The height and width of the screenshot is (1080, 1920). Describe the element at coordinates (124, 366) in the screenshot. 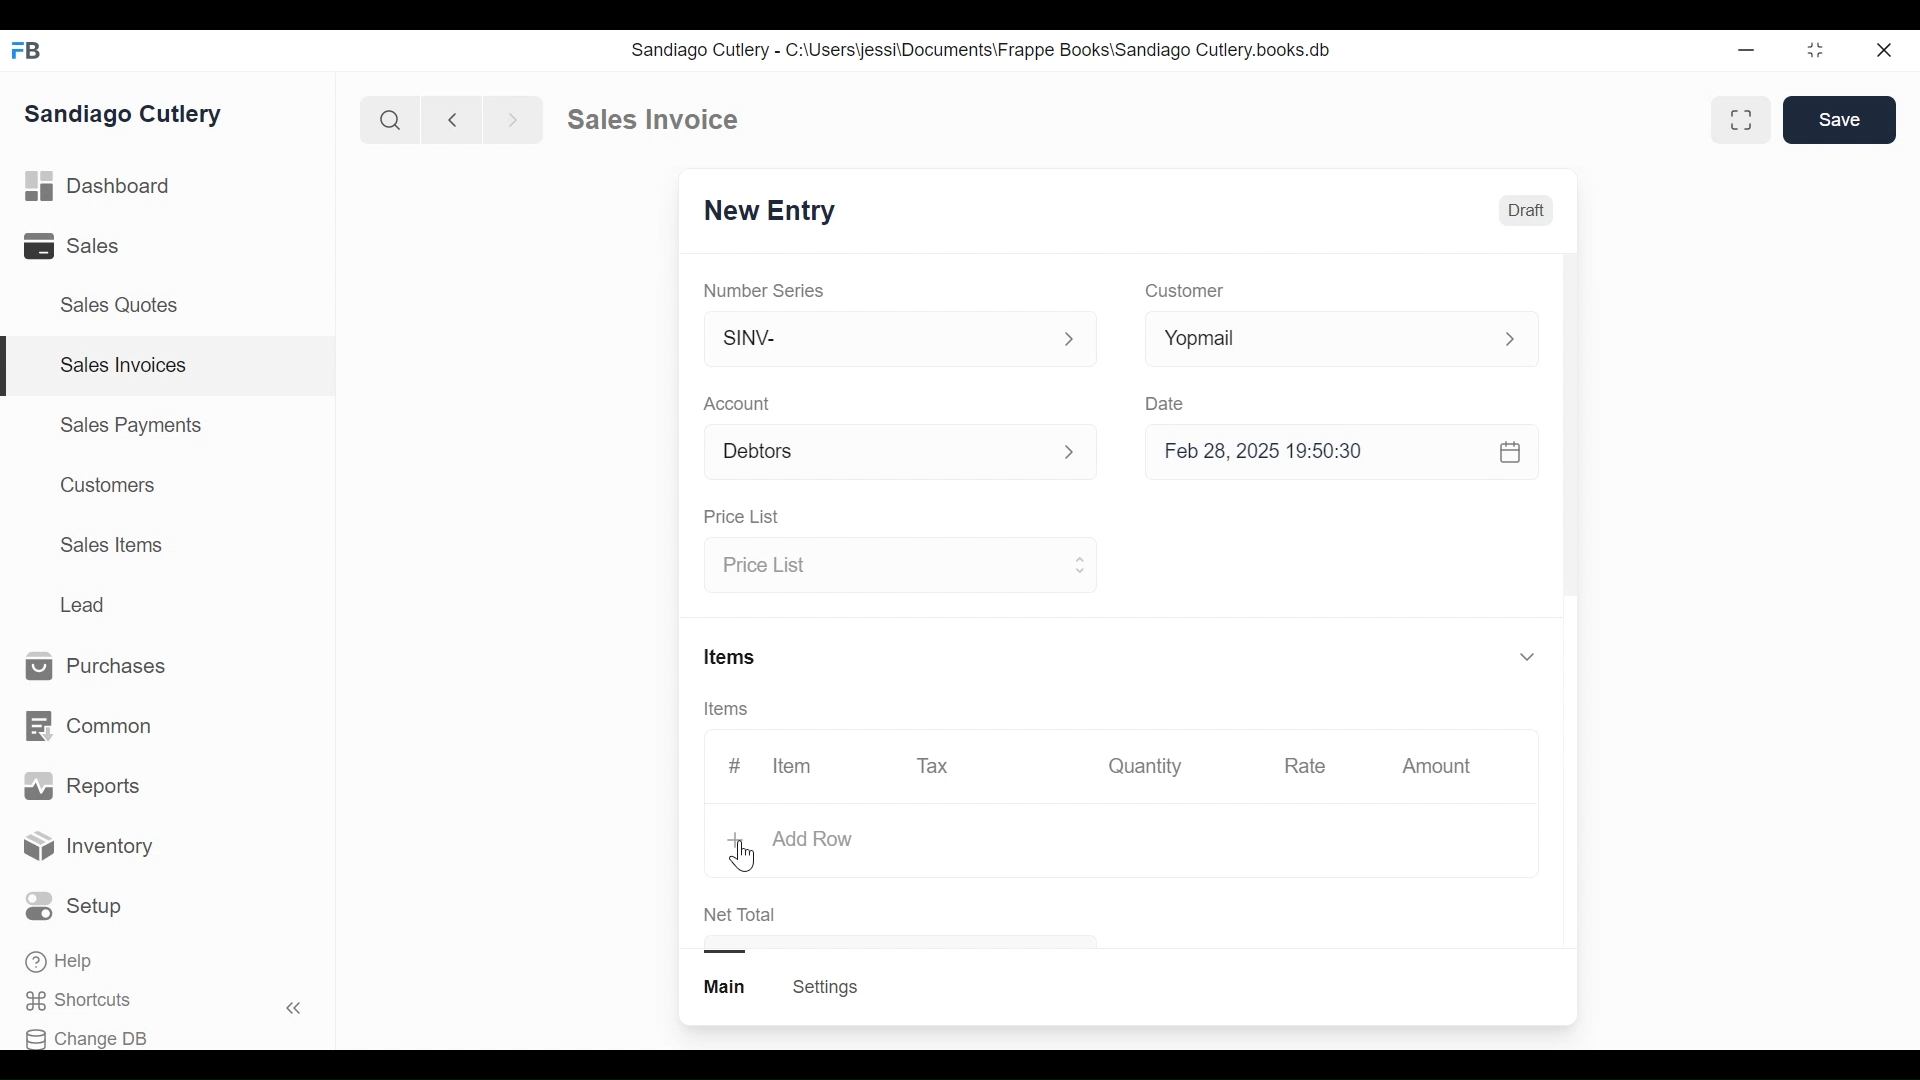

I see `Sales Invoices` at that location.